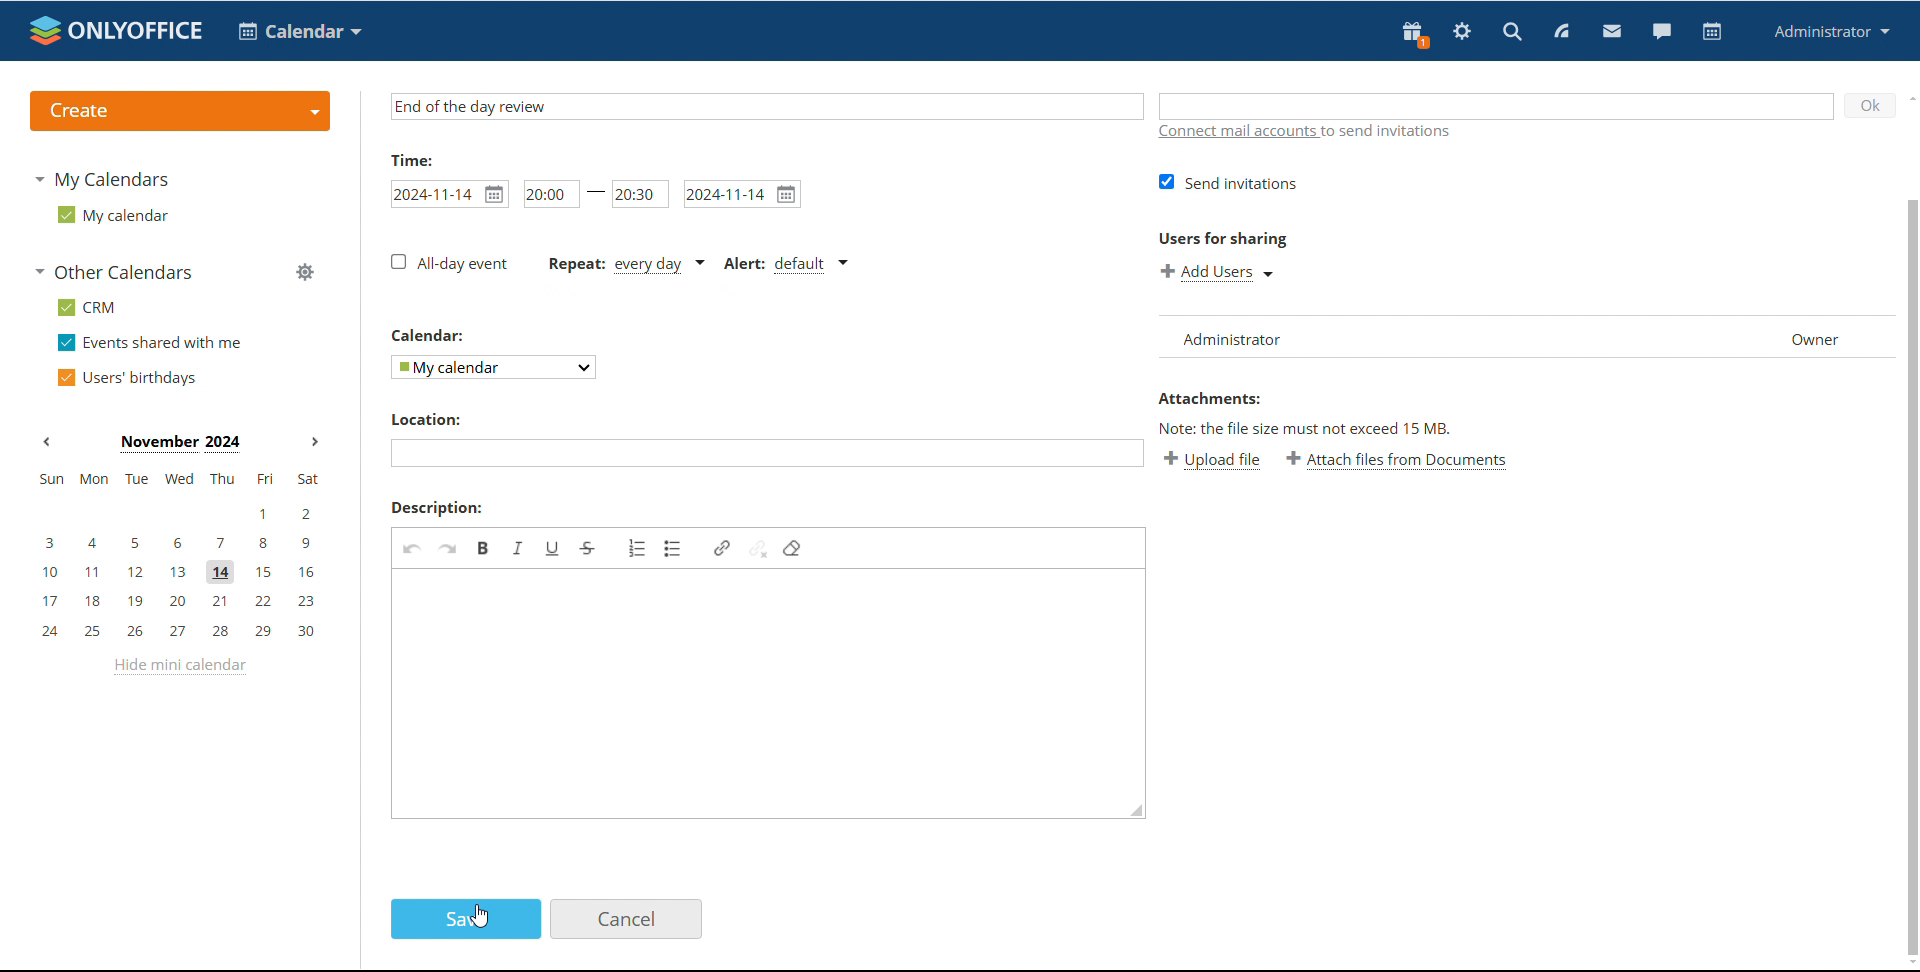 The height and width of the screenshot is (972, 1920). What do you see at coordinates (1452, 335) in the screenshot?
I see `List of users` at bounding box center [1452, 335].